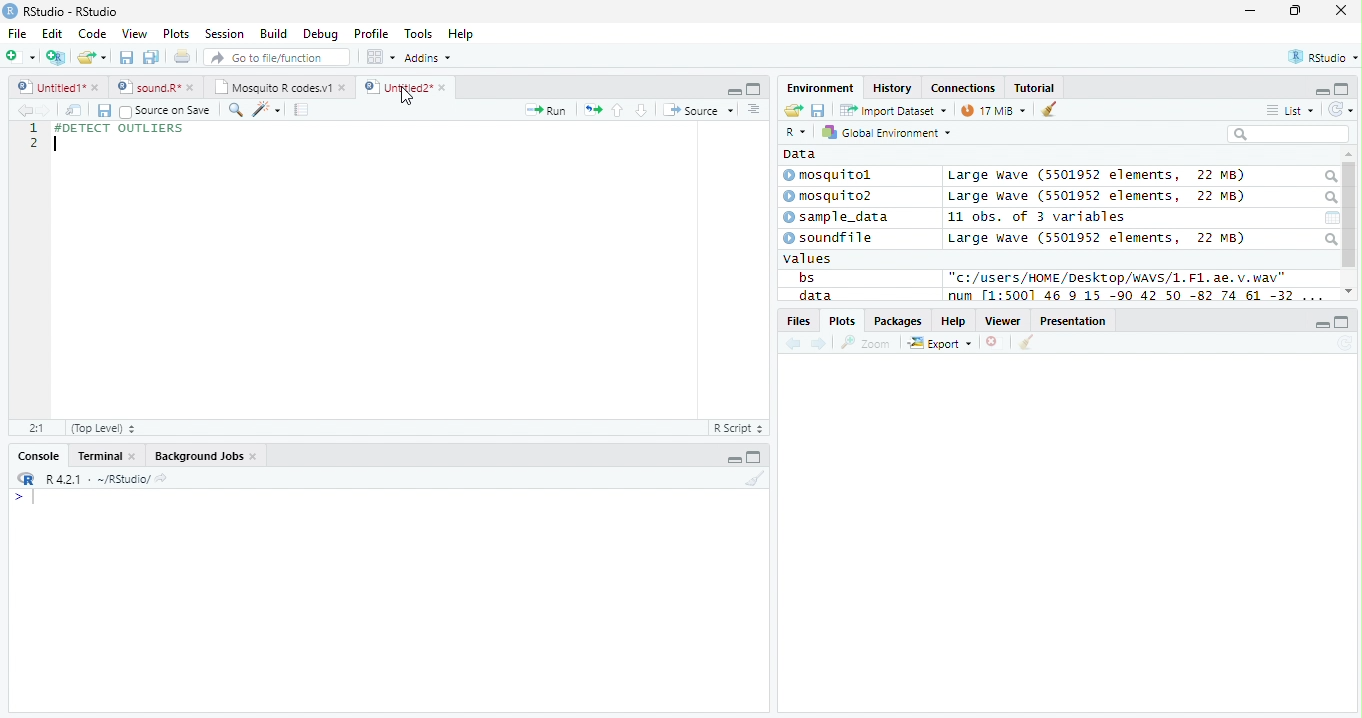 Image resolution: width=1362 pixels, height=718 pixels. I want to click on Compile report, so click(302, 110).